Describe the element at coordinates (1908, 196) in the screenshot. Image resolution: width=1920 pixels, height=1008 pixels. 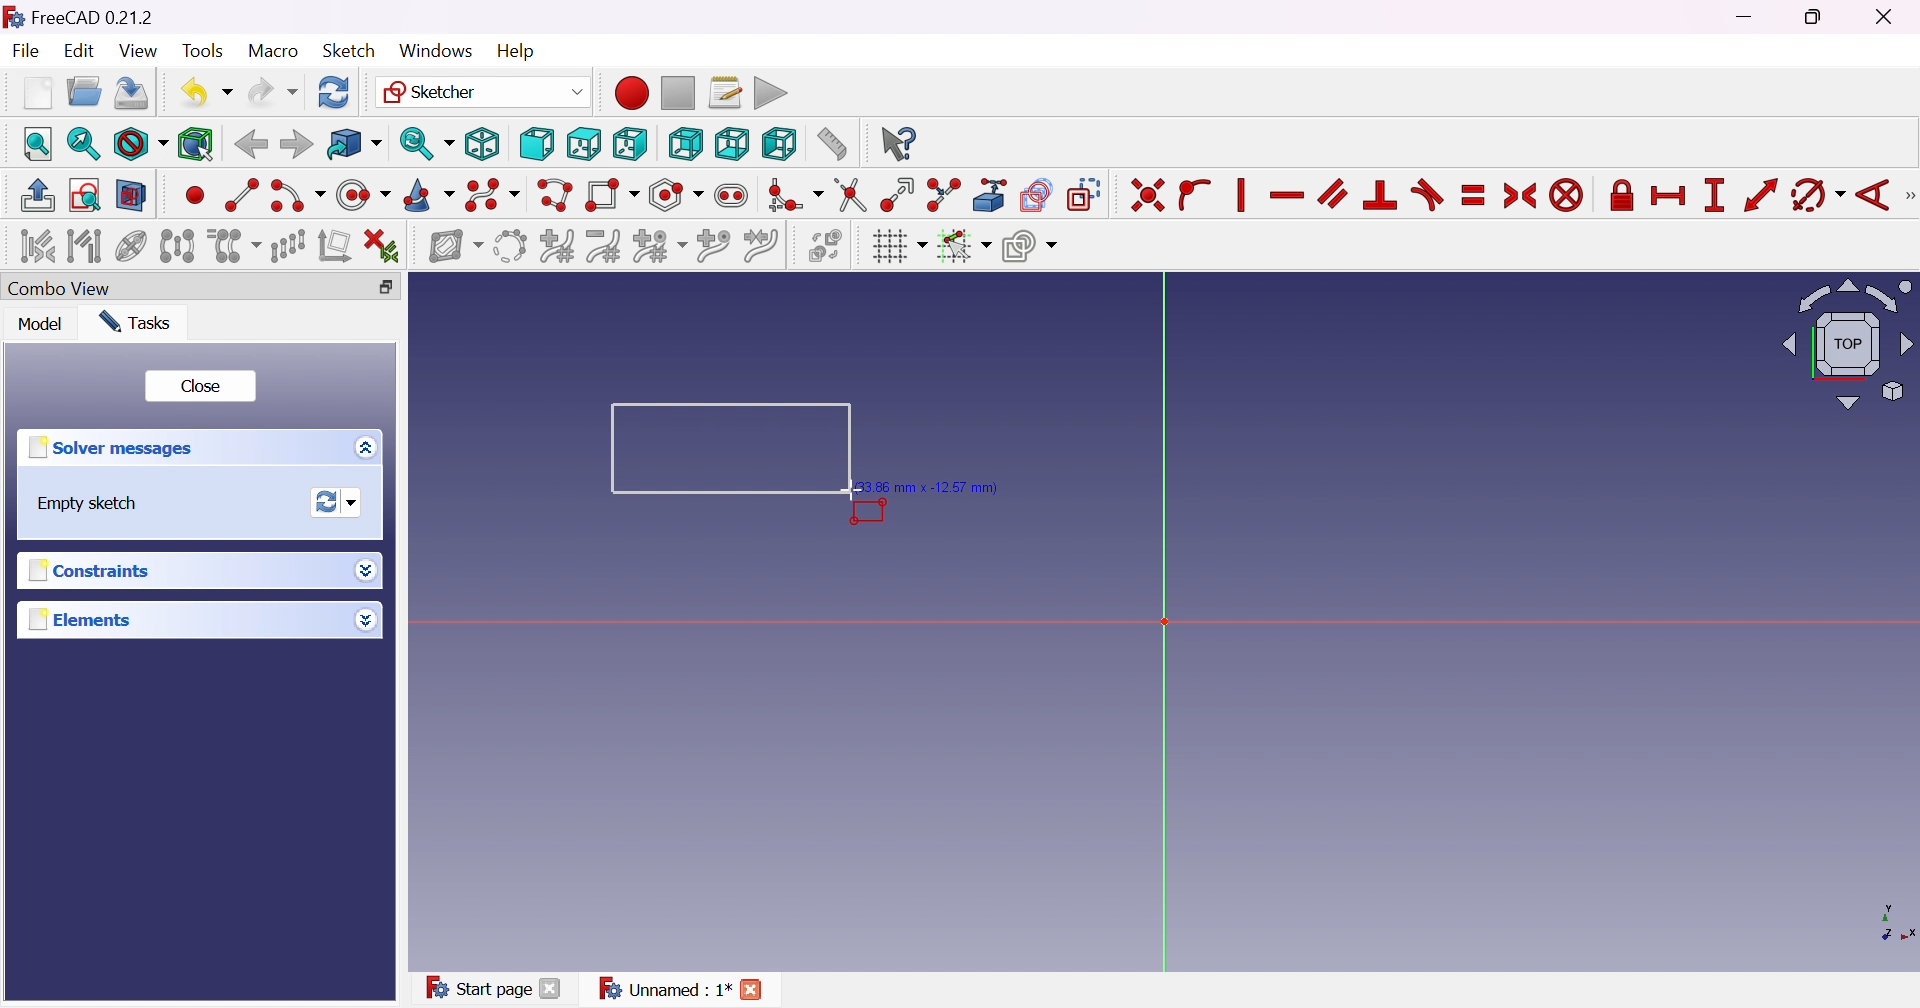
I see `[Sketcher constraints]` at that location.